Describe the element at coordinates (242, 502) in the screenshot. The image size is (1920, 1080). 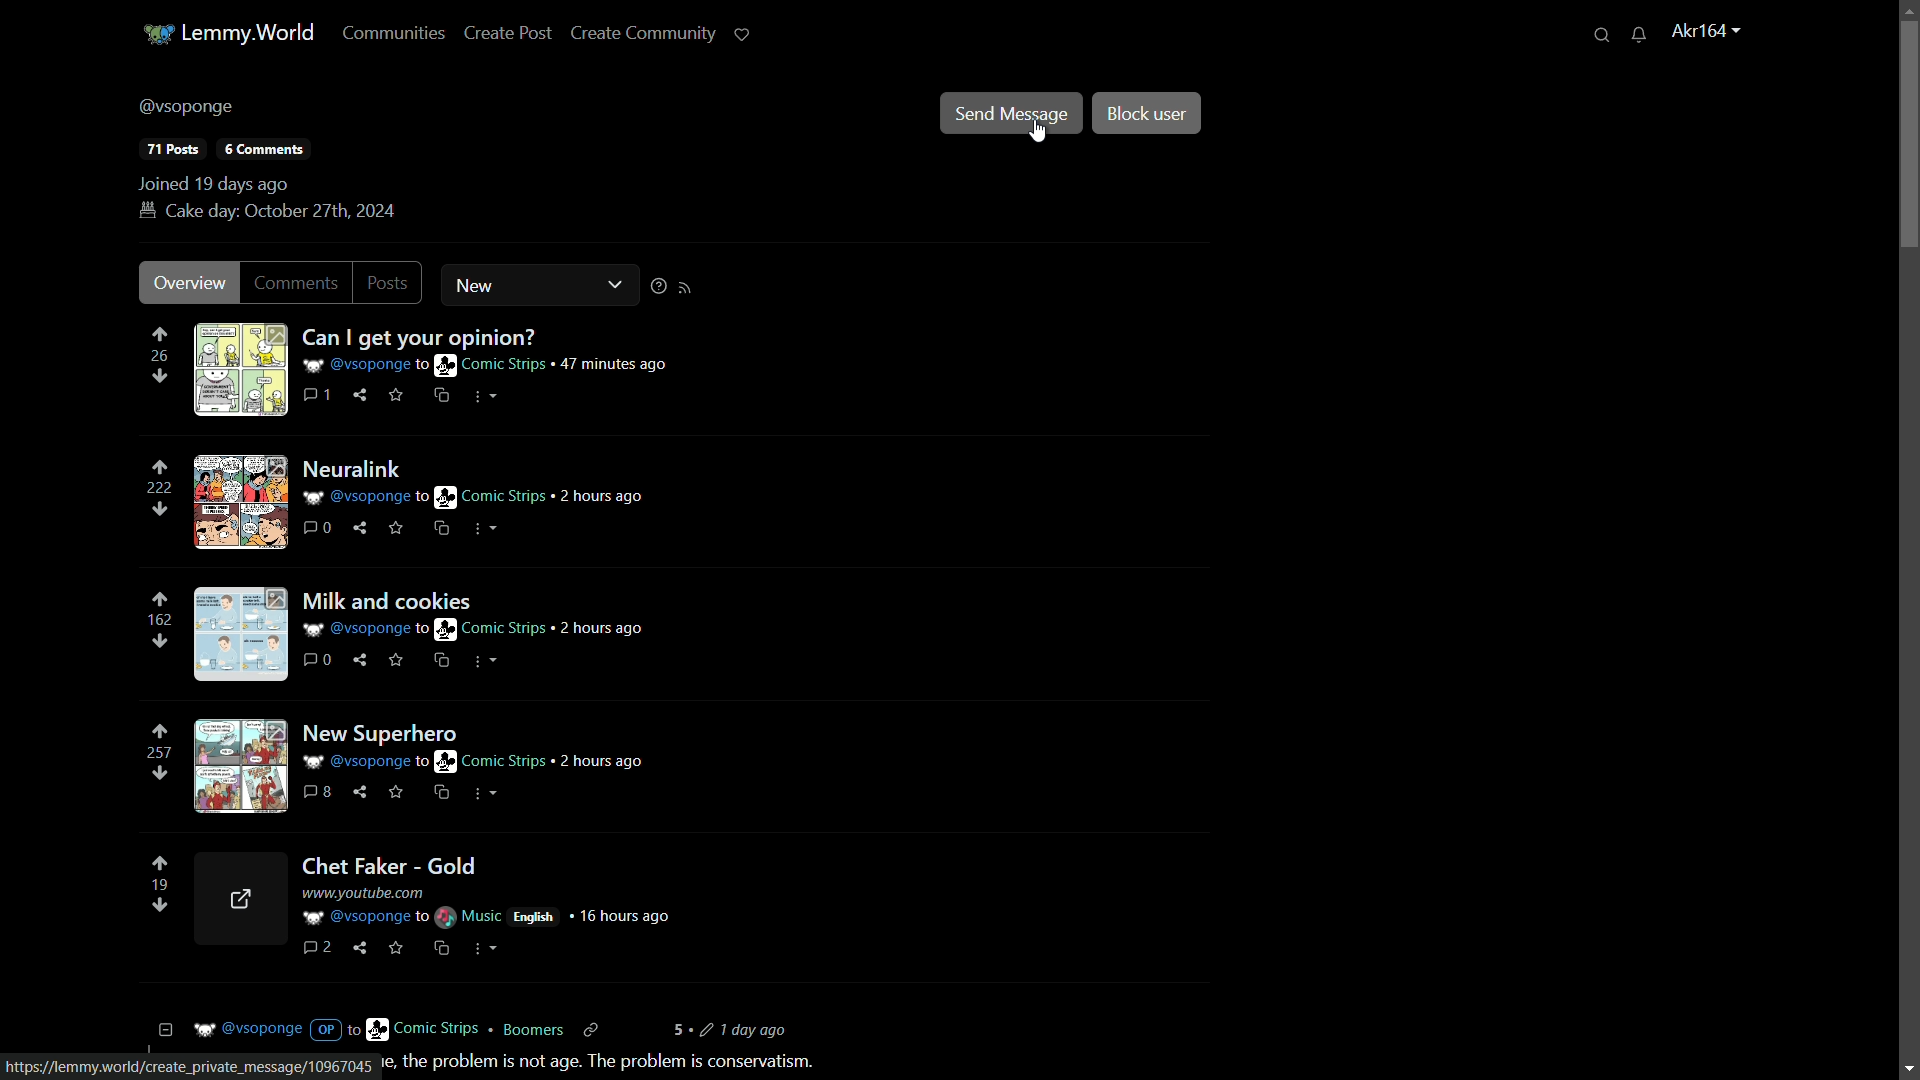
I see `image` at that location.